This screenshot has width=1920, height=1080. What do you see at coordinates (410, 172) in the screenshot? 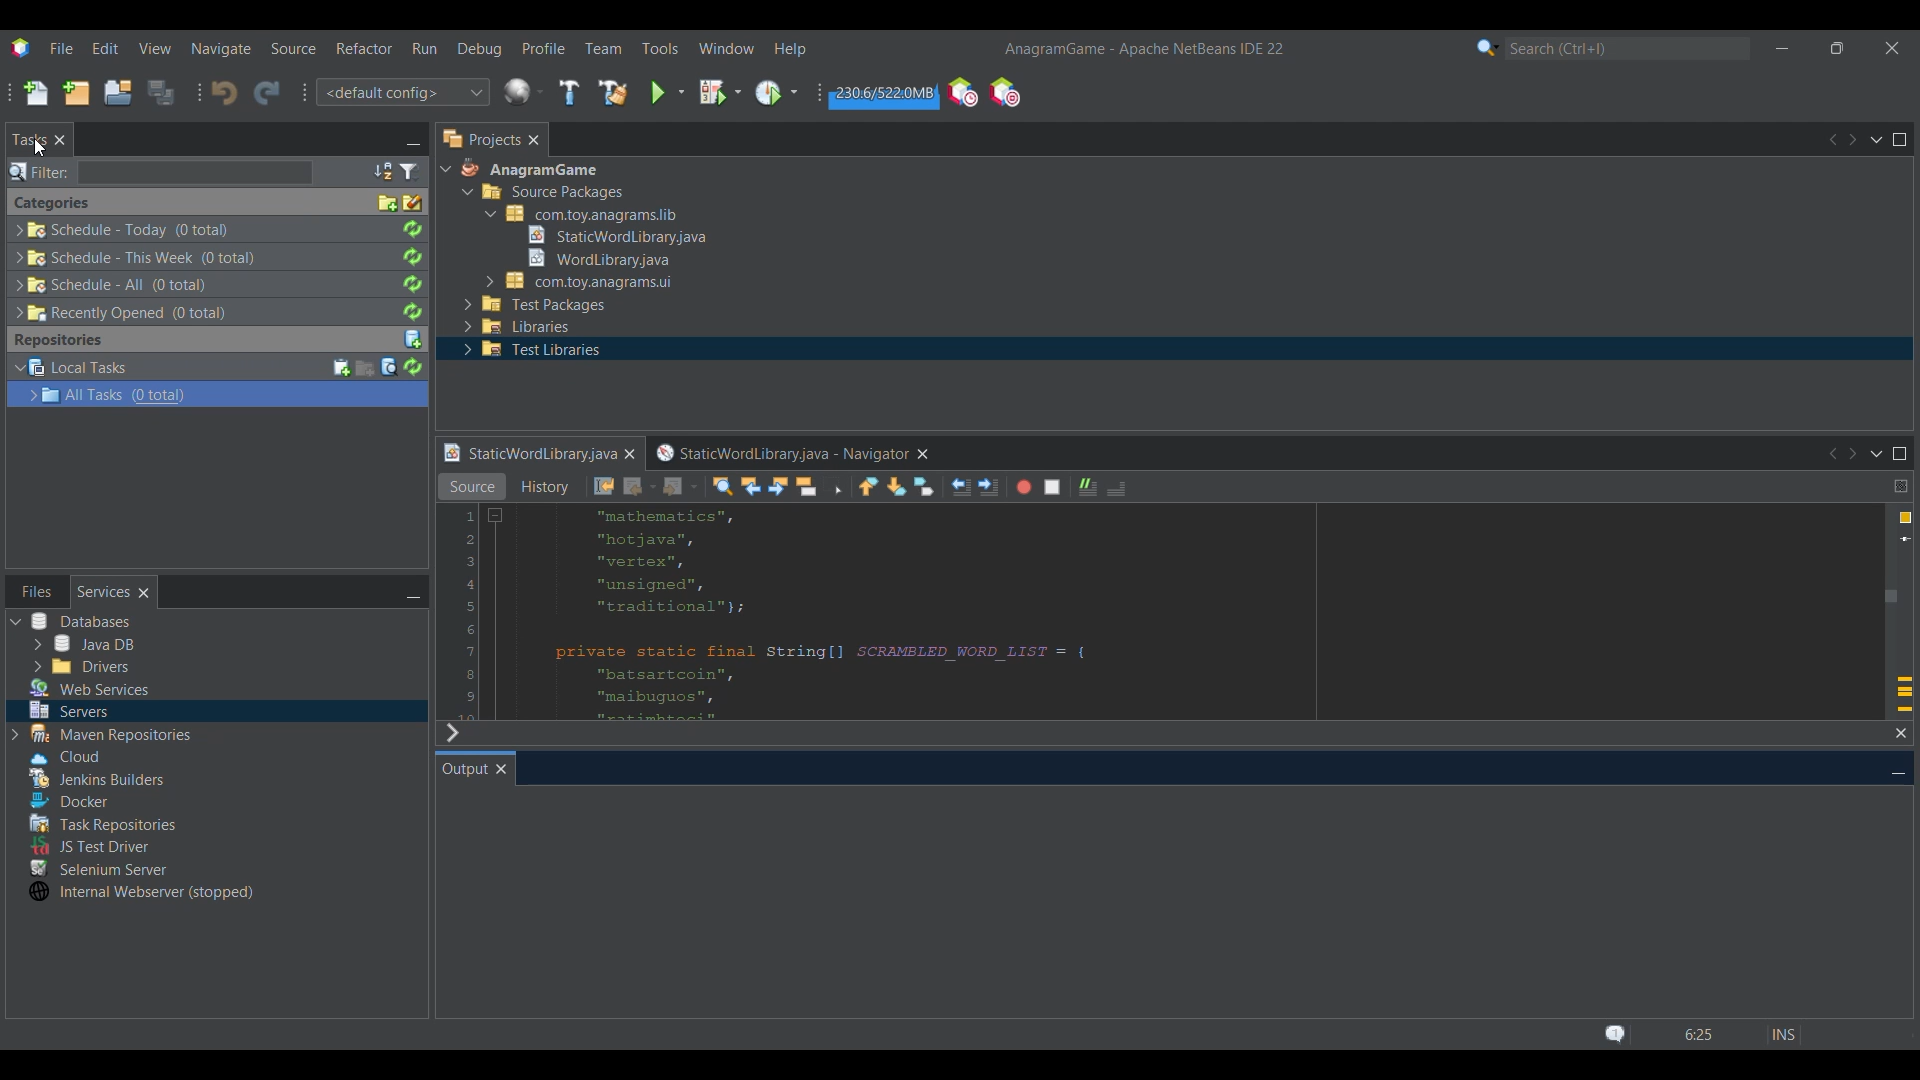
I see `Set tasks window filter` at bounding box center [410, 172].